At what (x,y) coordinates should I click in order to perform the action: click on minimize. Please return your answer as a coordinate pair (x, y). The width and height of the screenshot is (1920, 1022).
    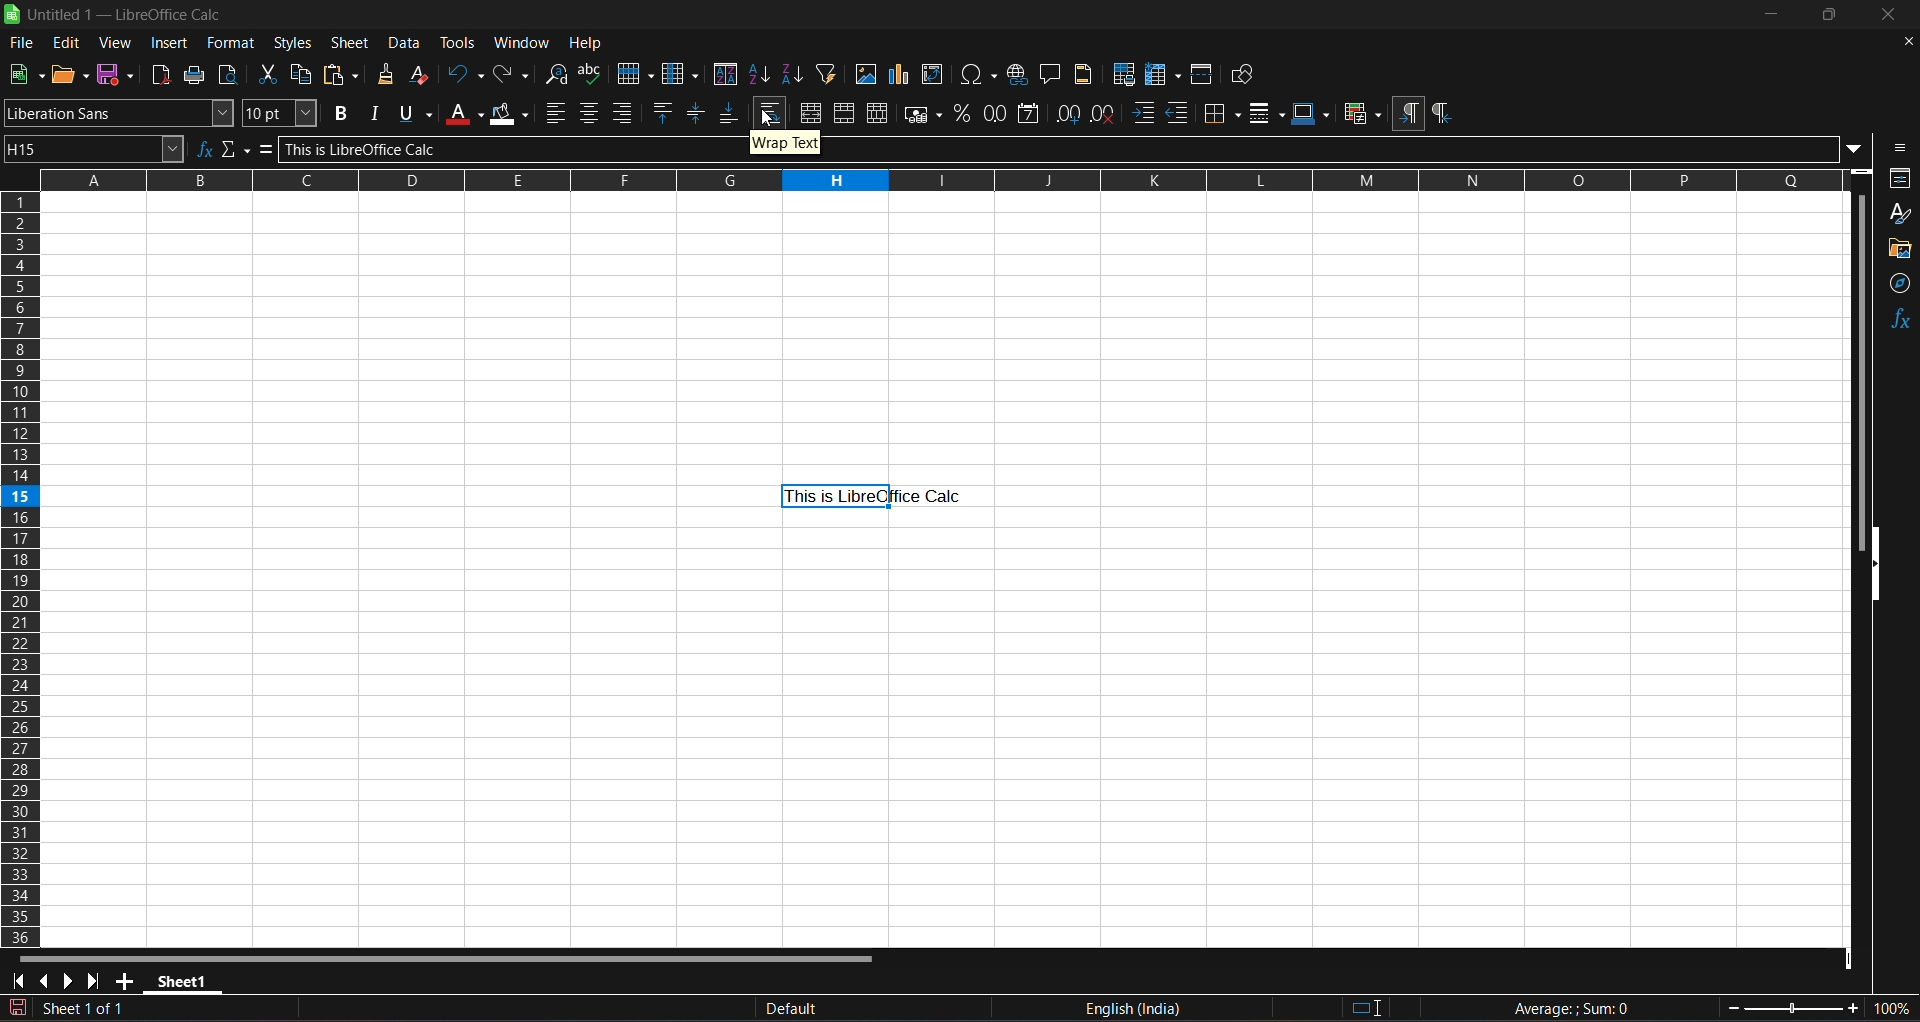
    Looking at the image, I should click on (1777, 15).